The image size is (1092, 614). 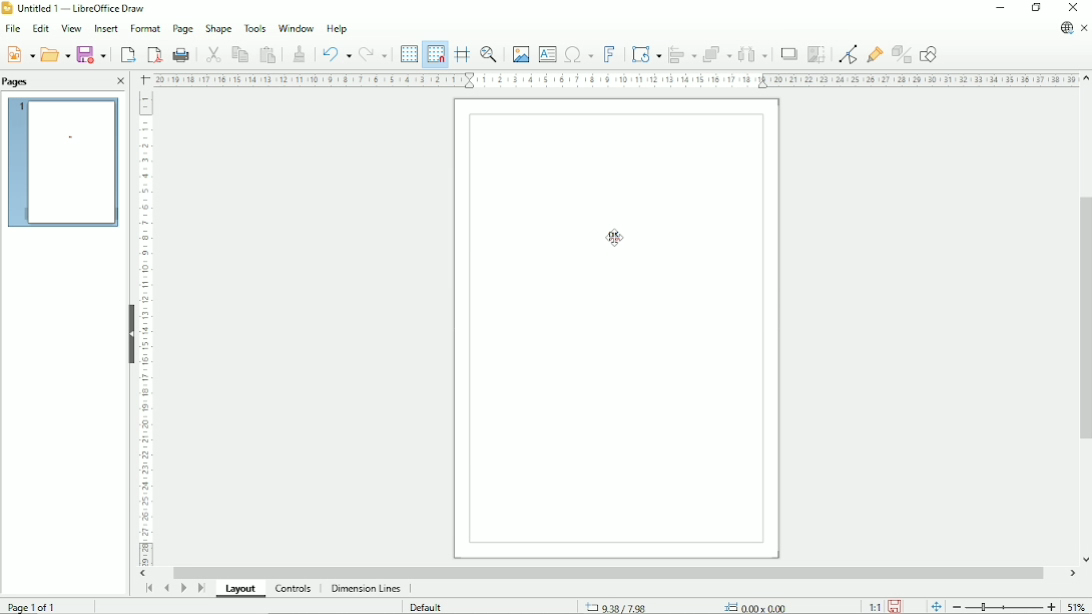 What do you see at coordinates (461, 54) in the screenshot?
I see `Helplines while moving` at bounding box center [461, 54].